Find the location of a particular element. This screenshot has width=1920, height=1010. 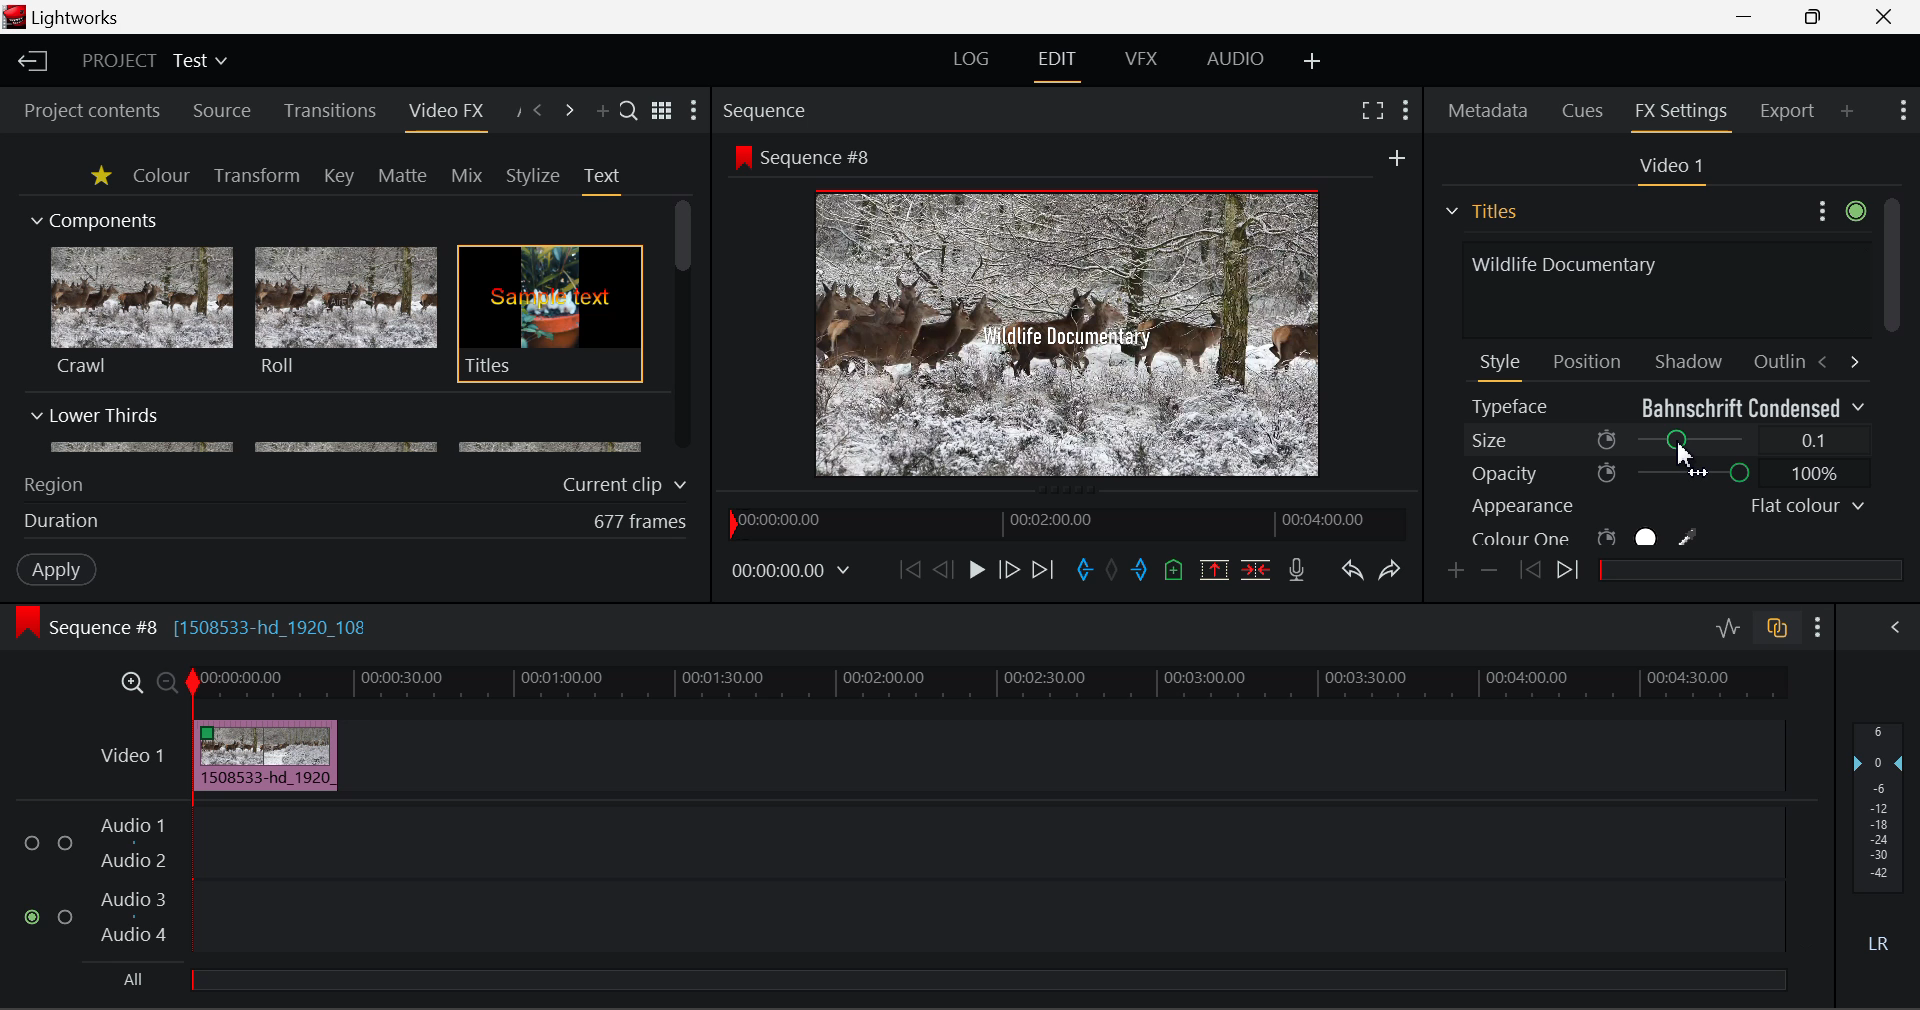

Restore Down is located at coordinates (1746, 14).